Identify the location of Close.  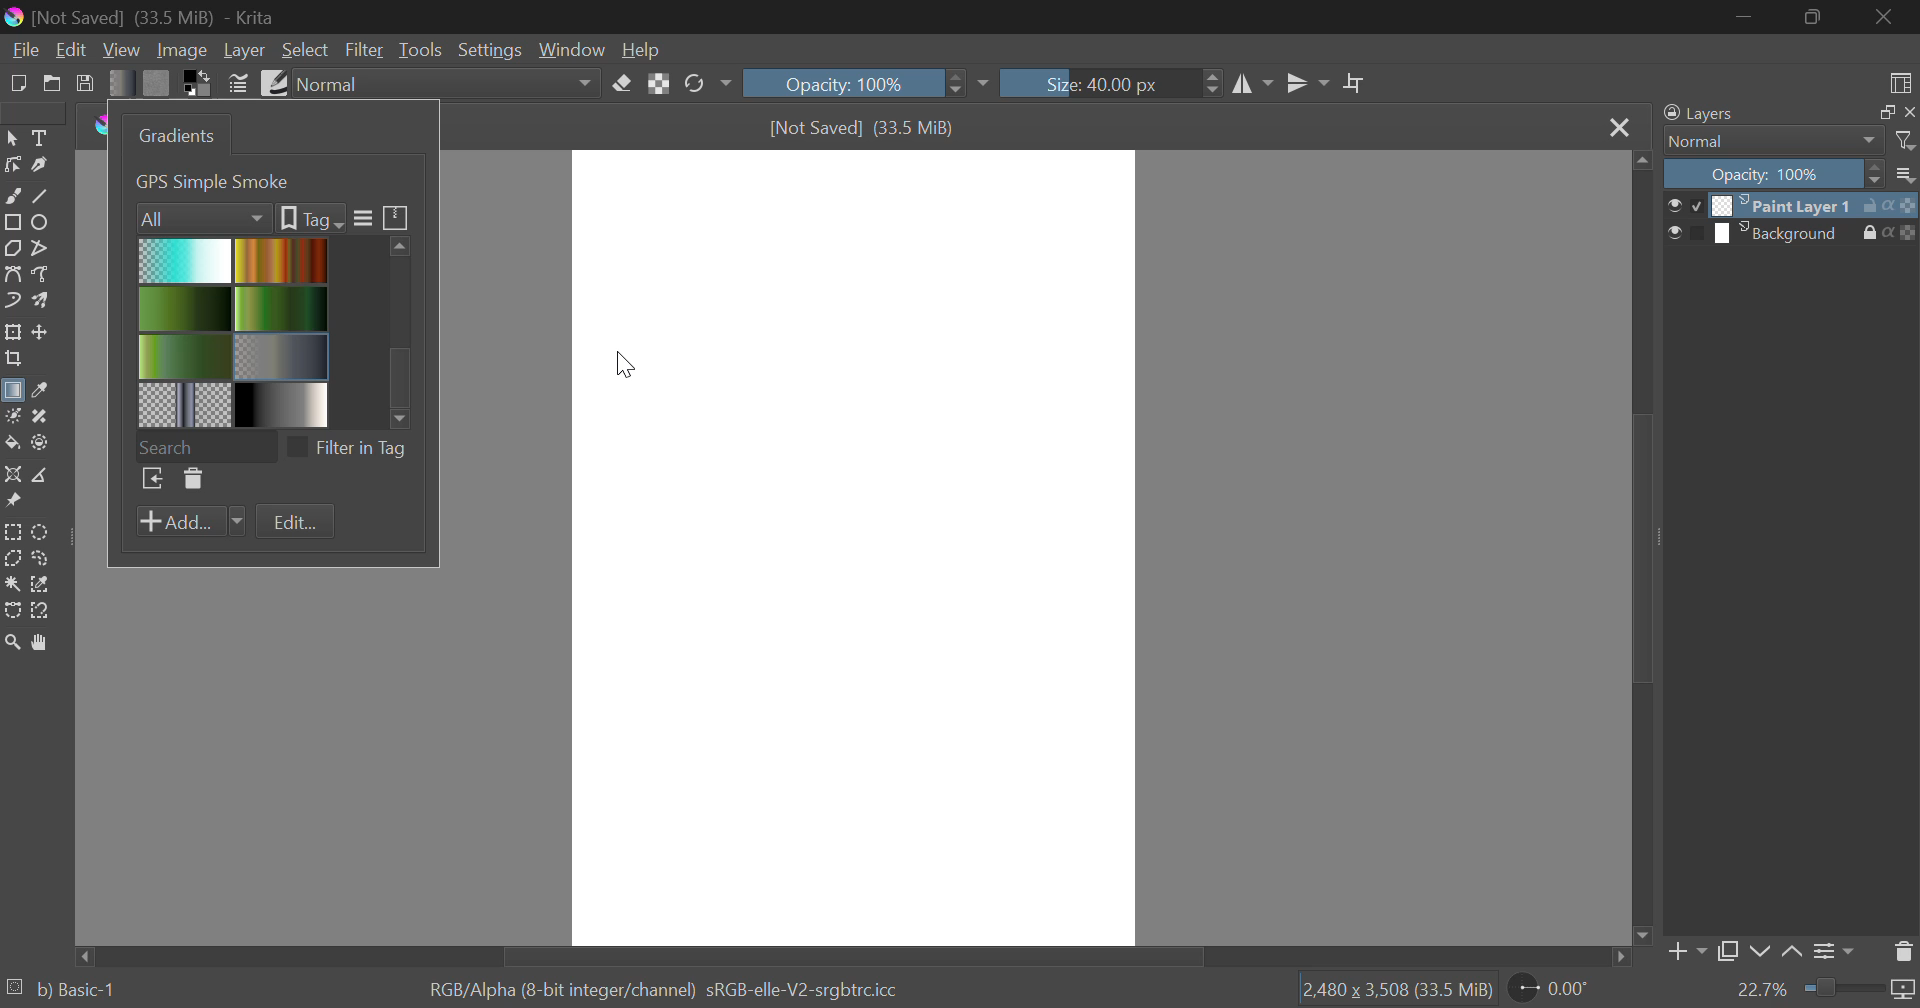
(1890, 17).